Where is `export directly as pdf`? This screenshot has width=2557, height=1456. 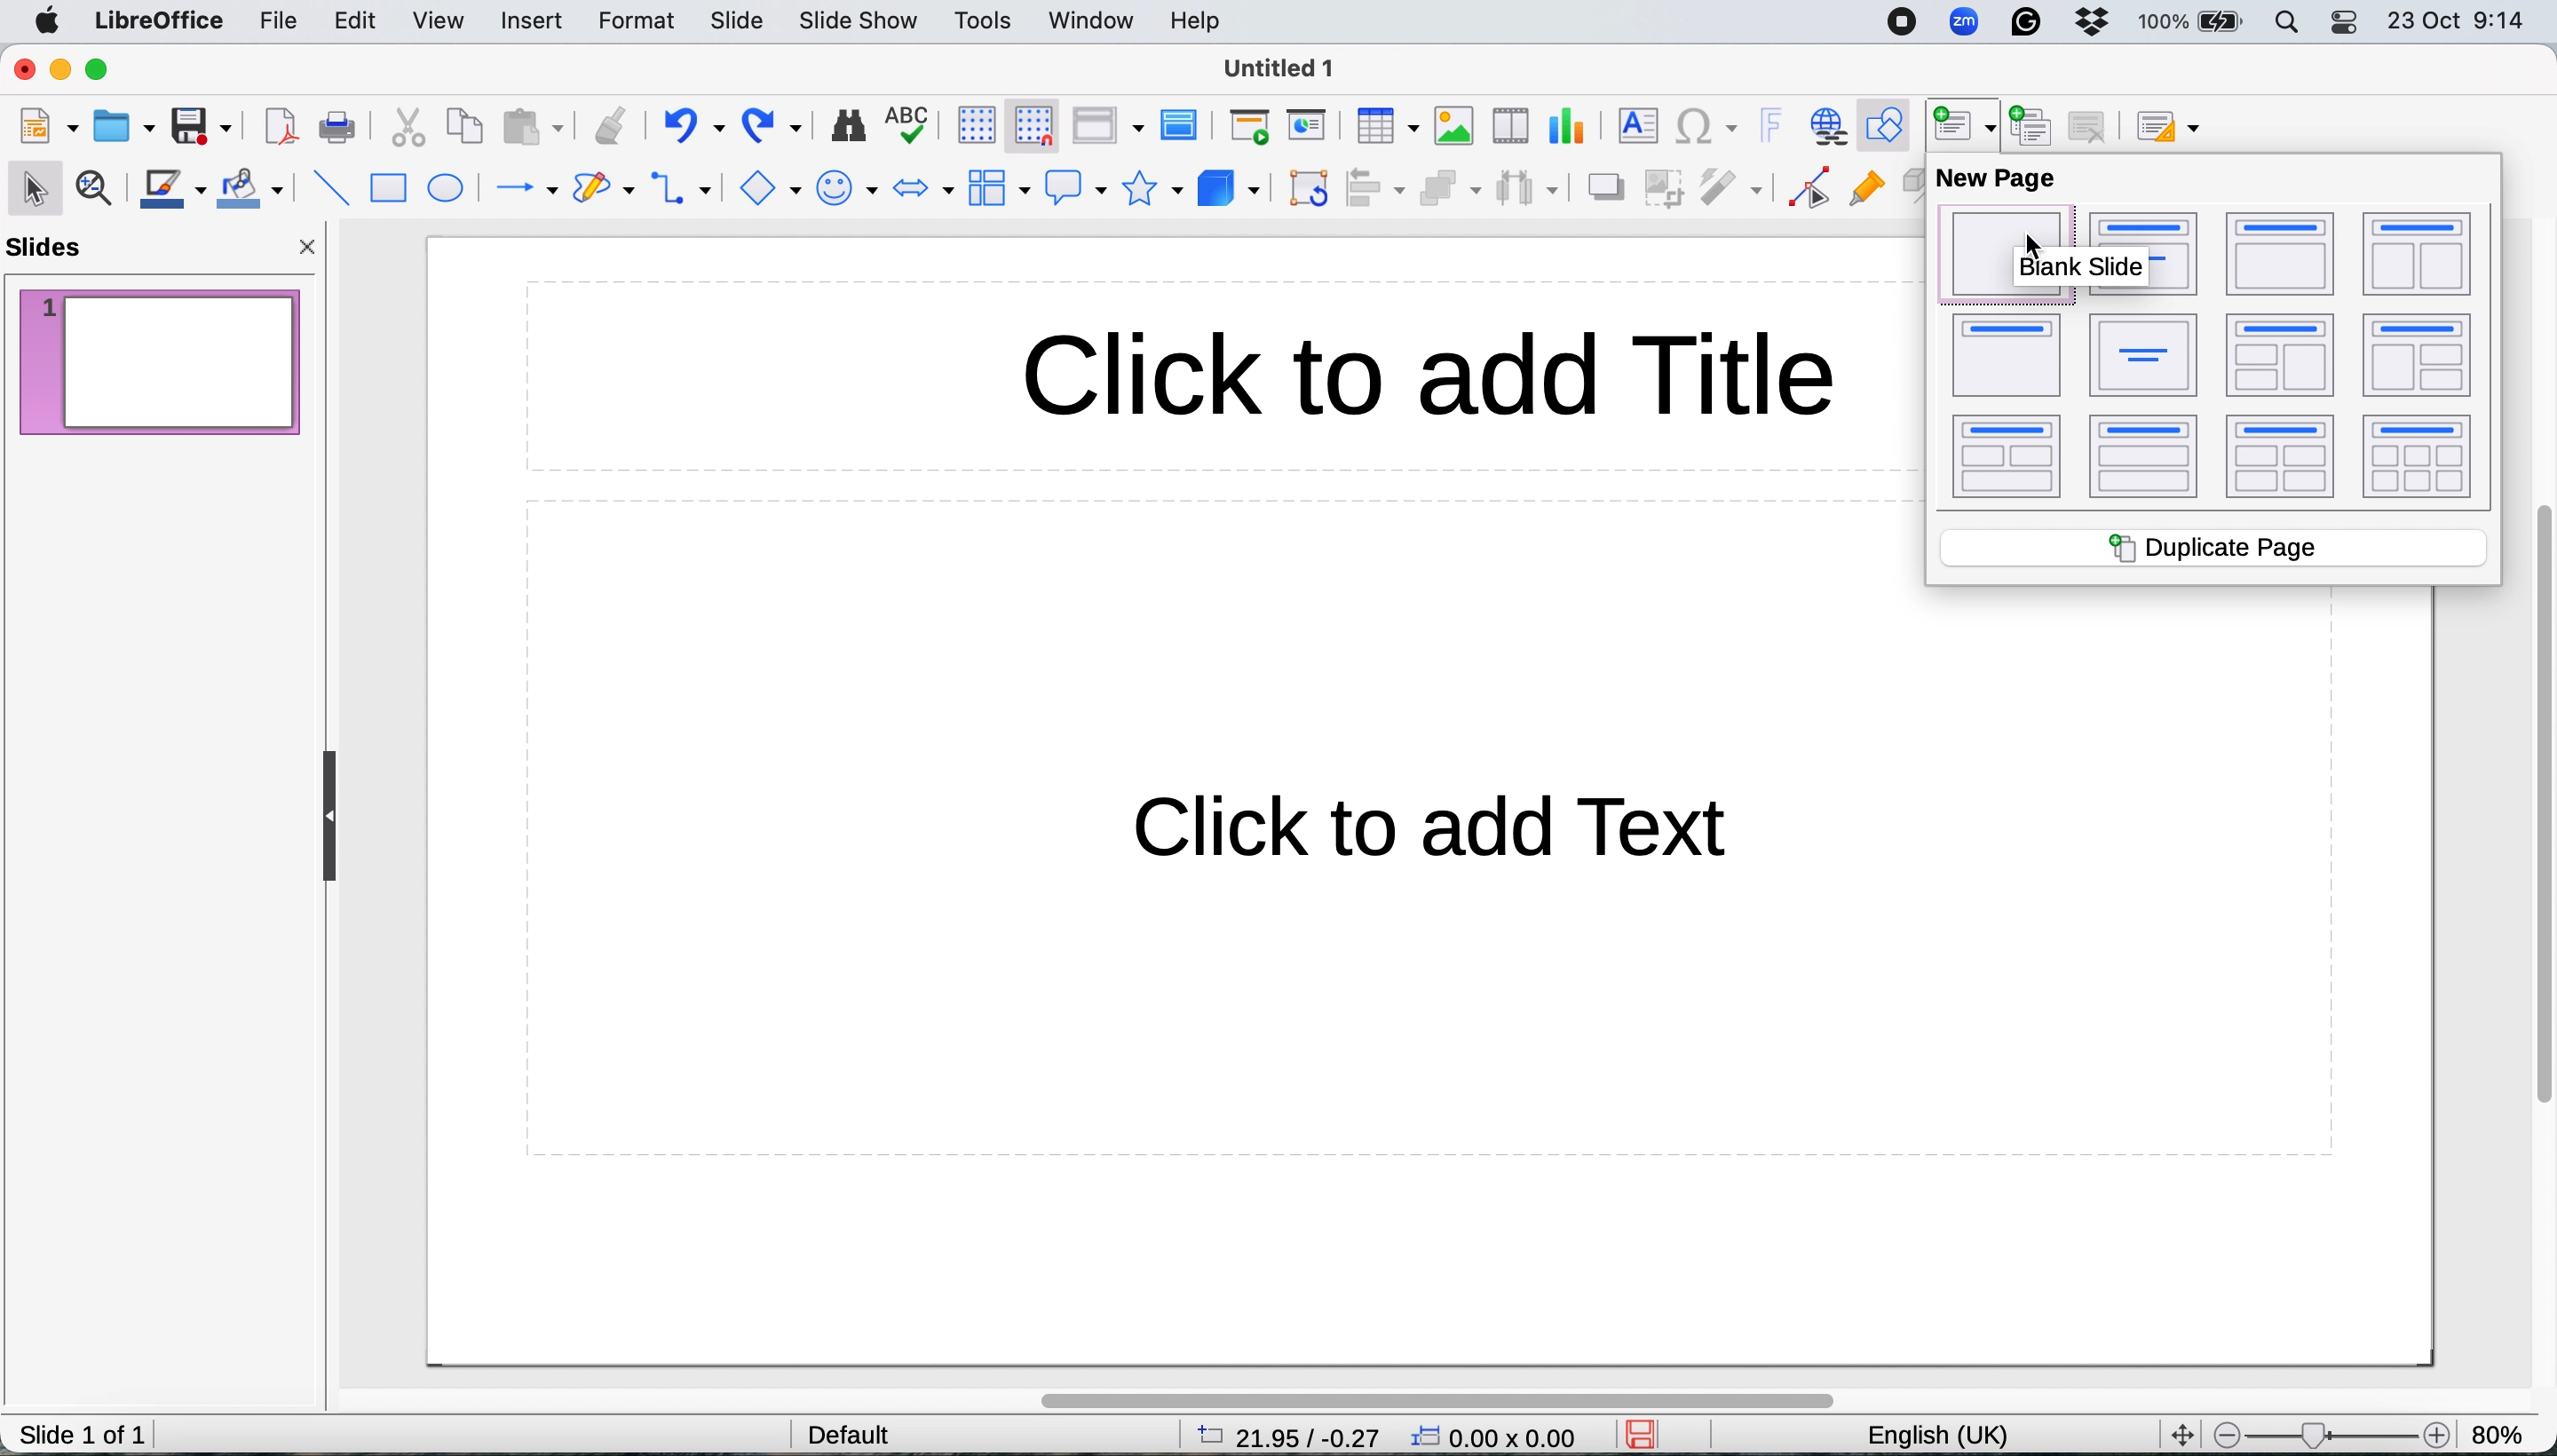
export directly as pdf is located at coordinates (283, 124).